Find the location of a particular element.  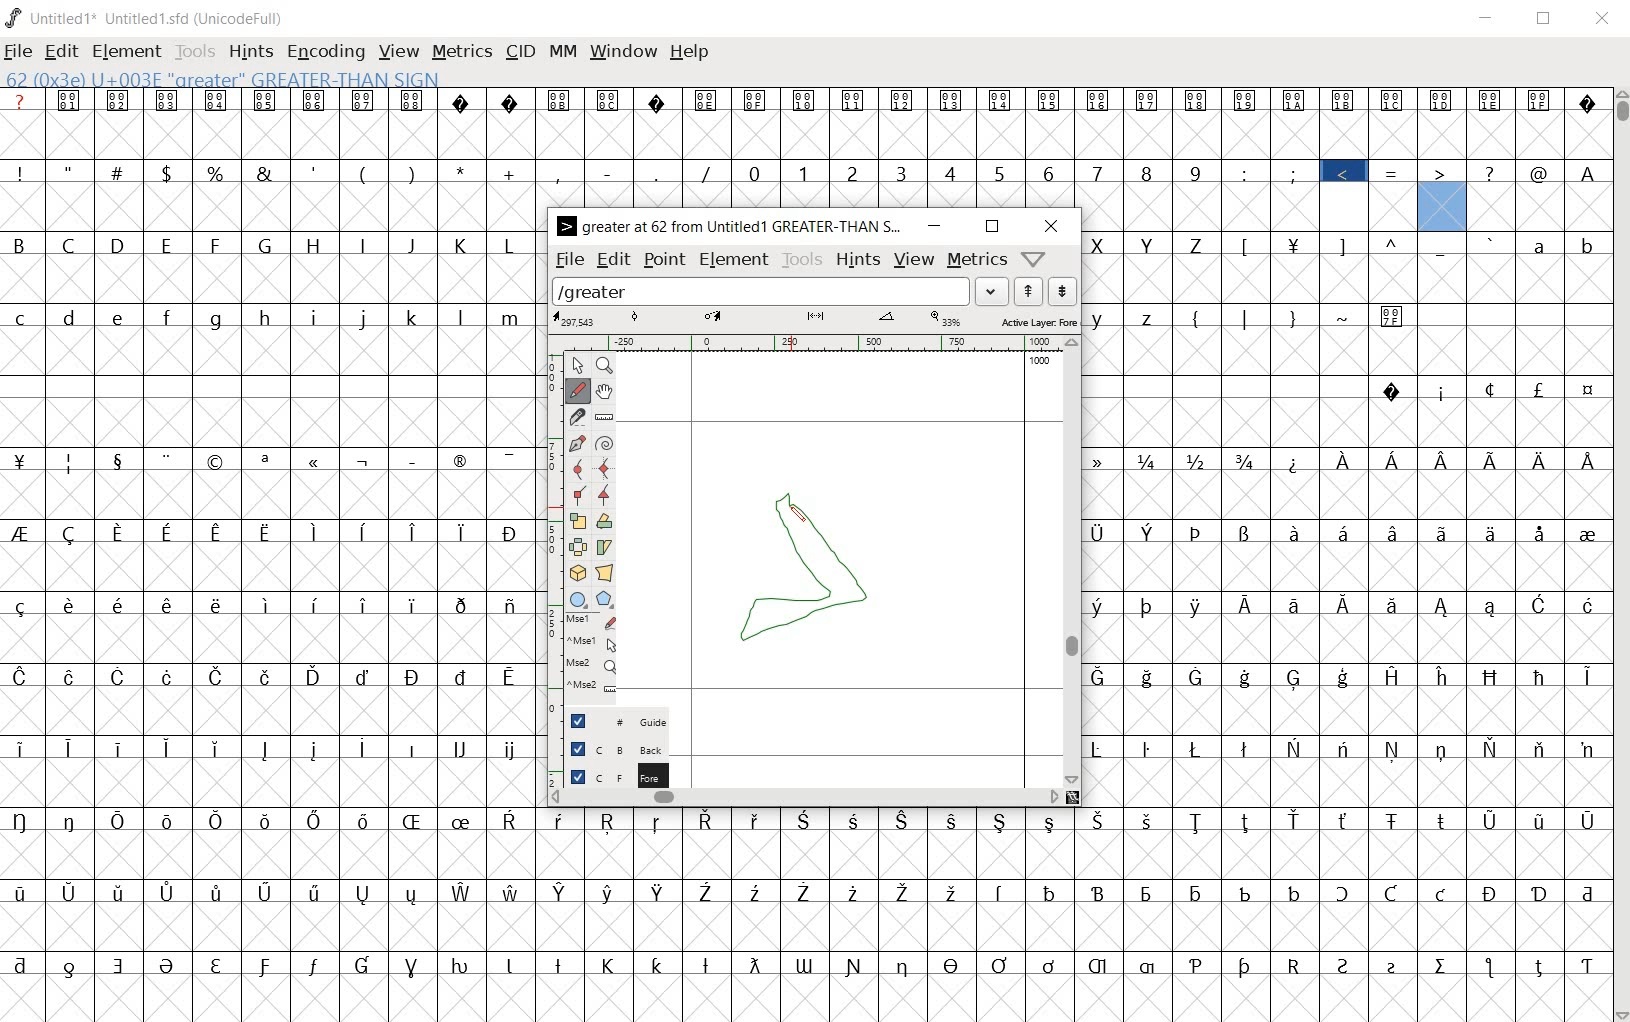

close is located at coordinates (1601, 18).